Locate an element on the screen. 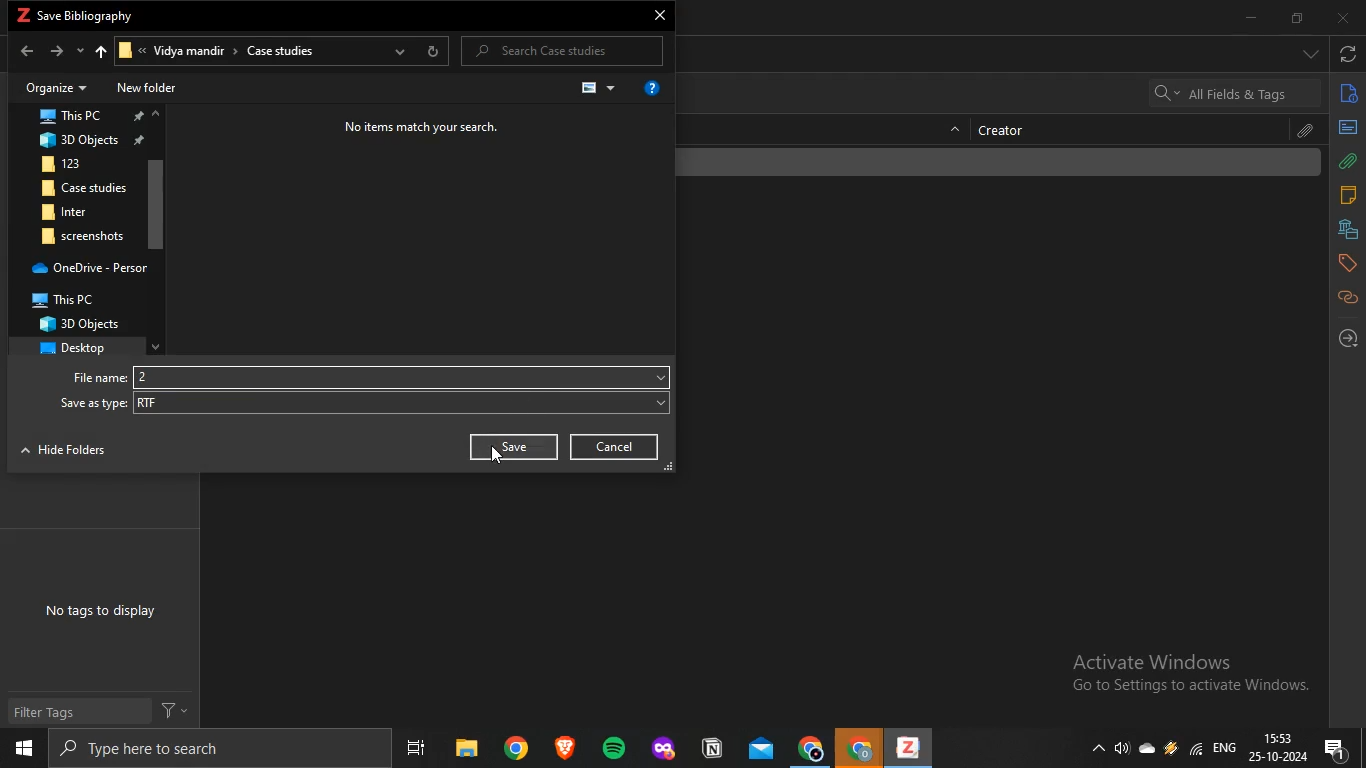 This screenshot has height=768, width=1366. info is located at coordinates (1349, 97).